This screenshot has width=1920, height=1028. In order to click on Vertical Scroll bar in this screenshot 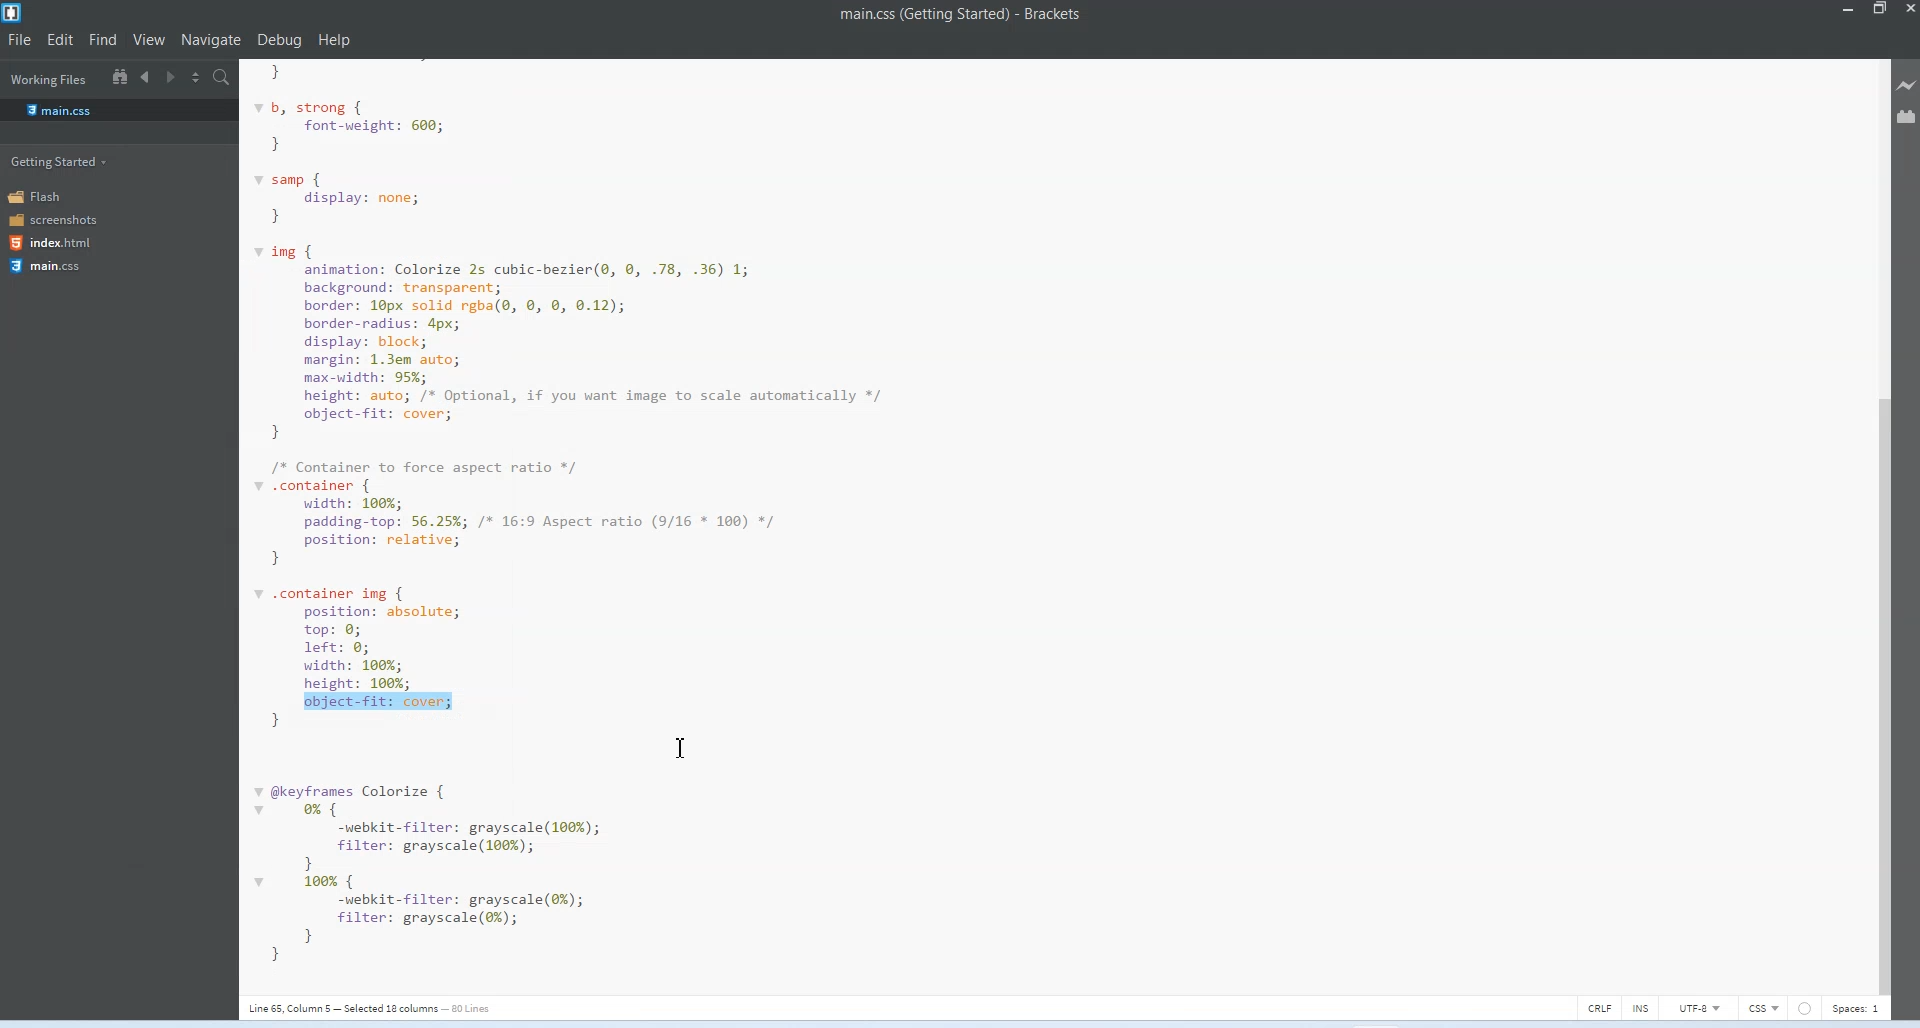, I will do `click(1879, 523)`.